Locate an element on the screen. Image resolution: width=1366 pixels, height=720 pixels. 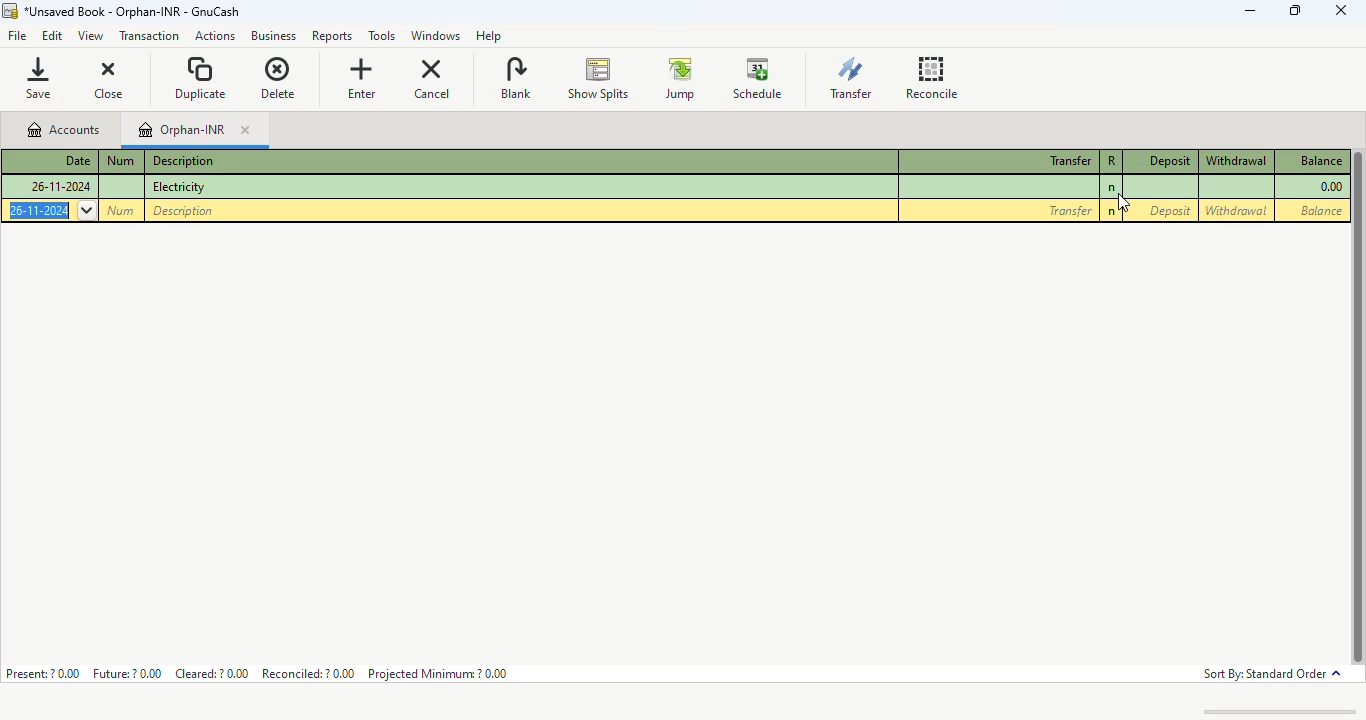
view is located at coordinates (89, 38).